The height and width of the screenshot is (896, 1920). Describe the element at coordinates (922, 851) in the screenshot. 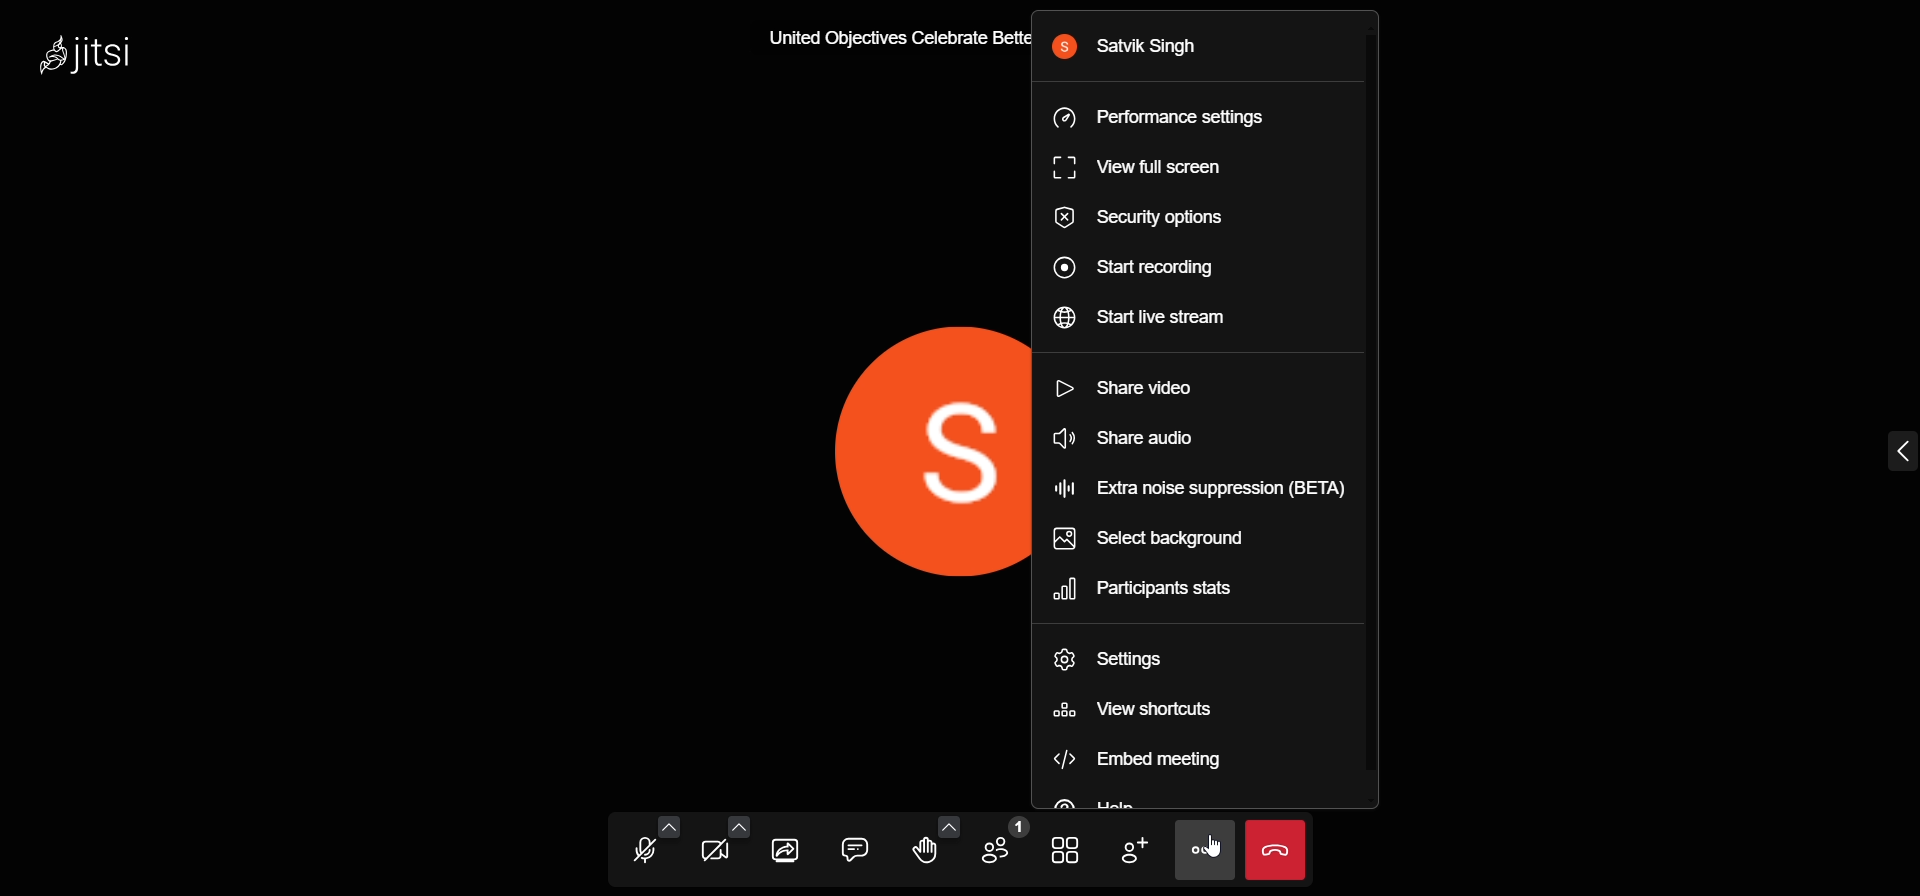

I see `raise hand` at that location.